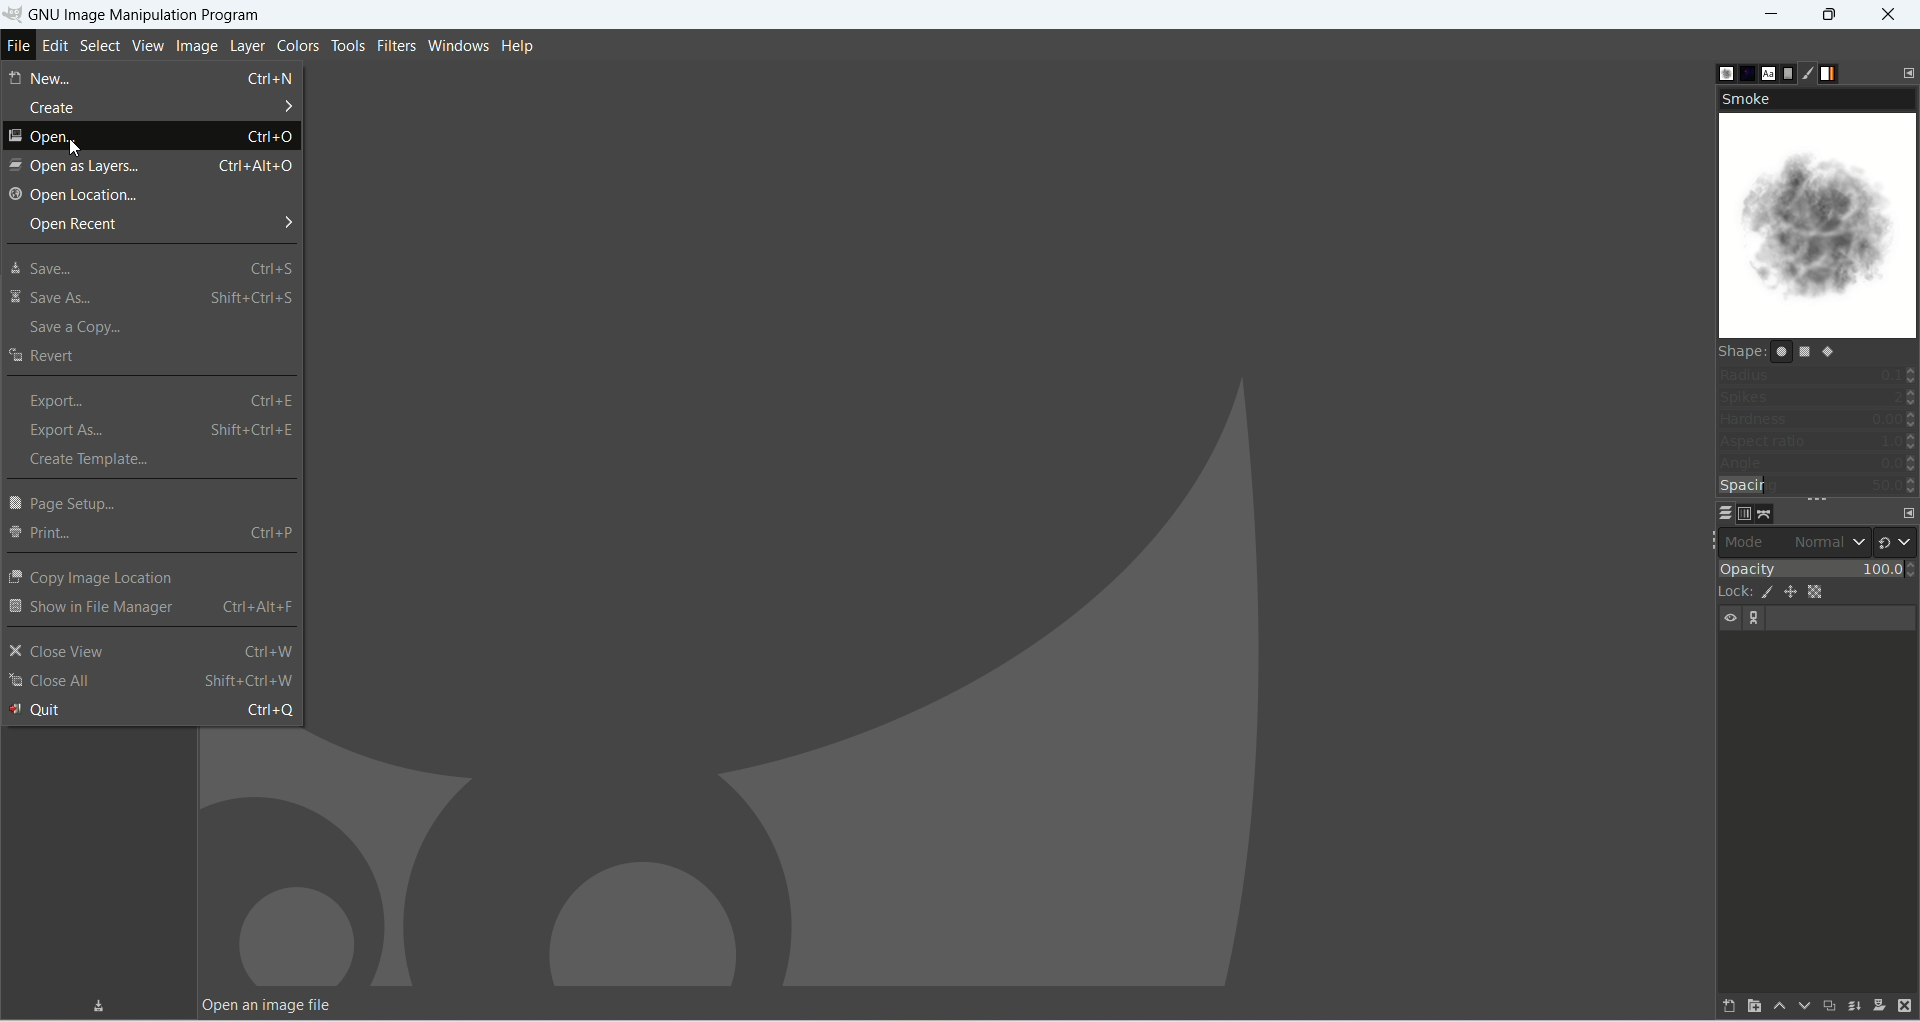 This screenshot has width=1920, height=1022. I want to click on visibility, so click(1728, 617).